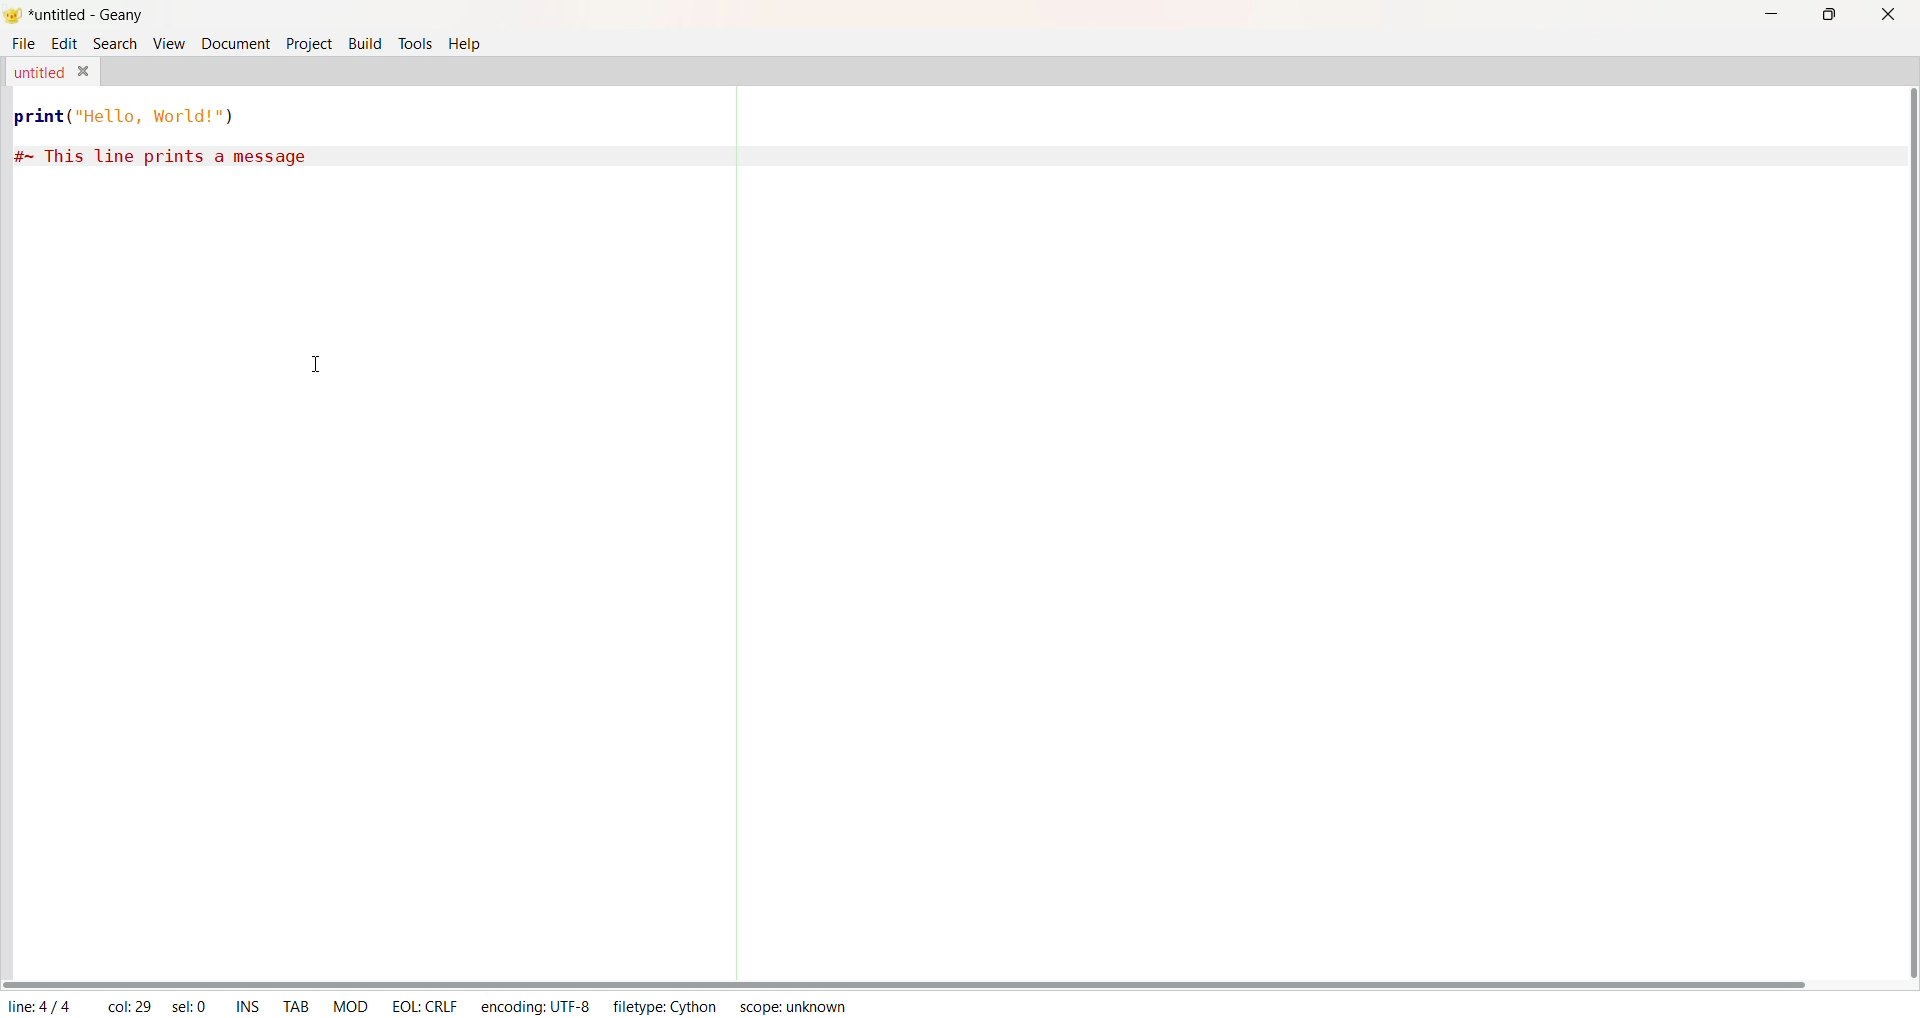 The width and height of the screenshot is (1920, 1018). What do you see at coordinates (96, 15) in the screenshot?
I see `*untitled - geany` at bounding box center [96, 15].